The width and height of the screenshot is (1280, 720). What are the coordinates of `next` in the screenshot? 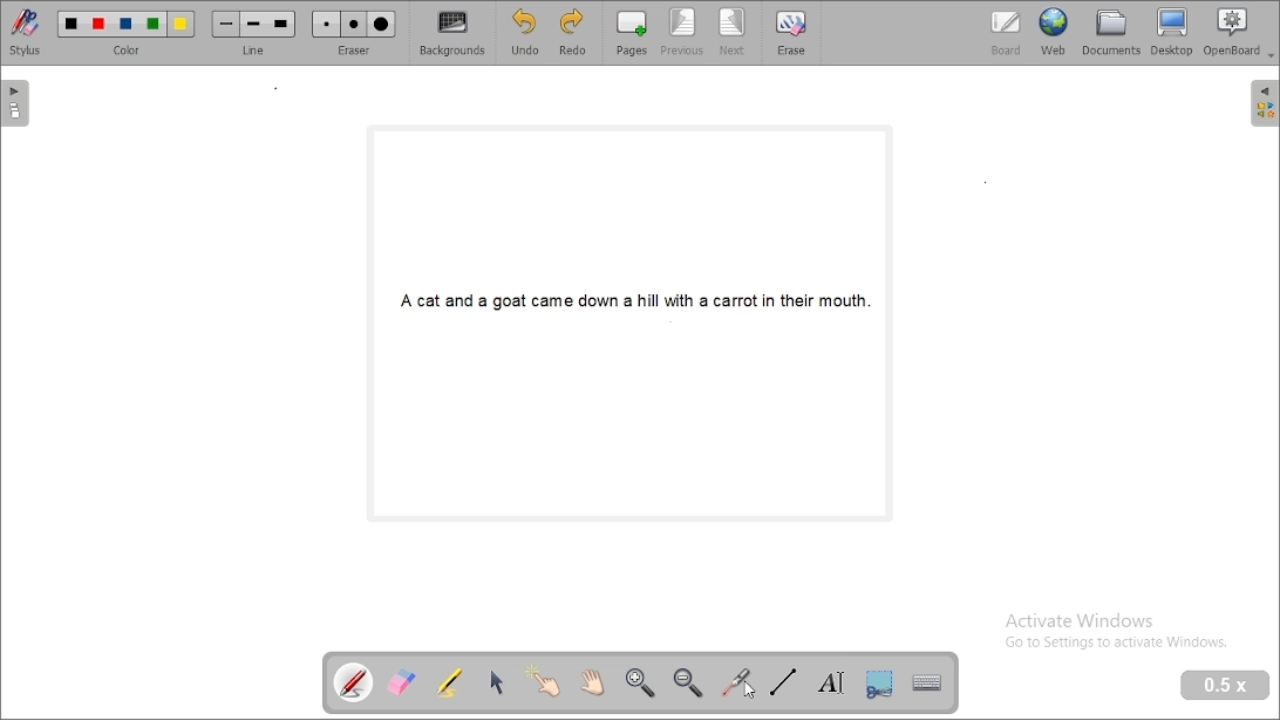 It's located at (734, 33).